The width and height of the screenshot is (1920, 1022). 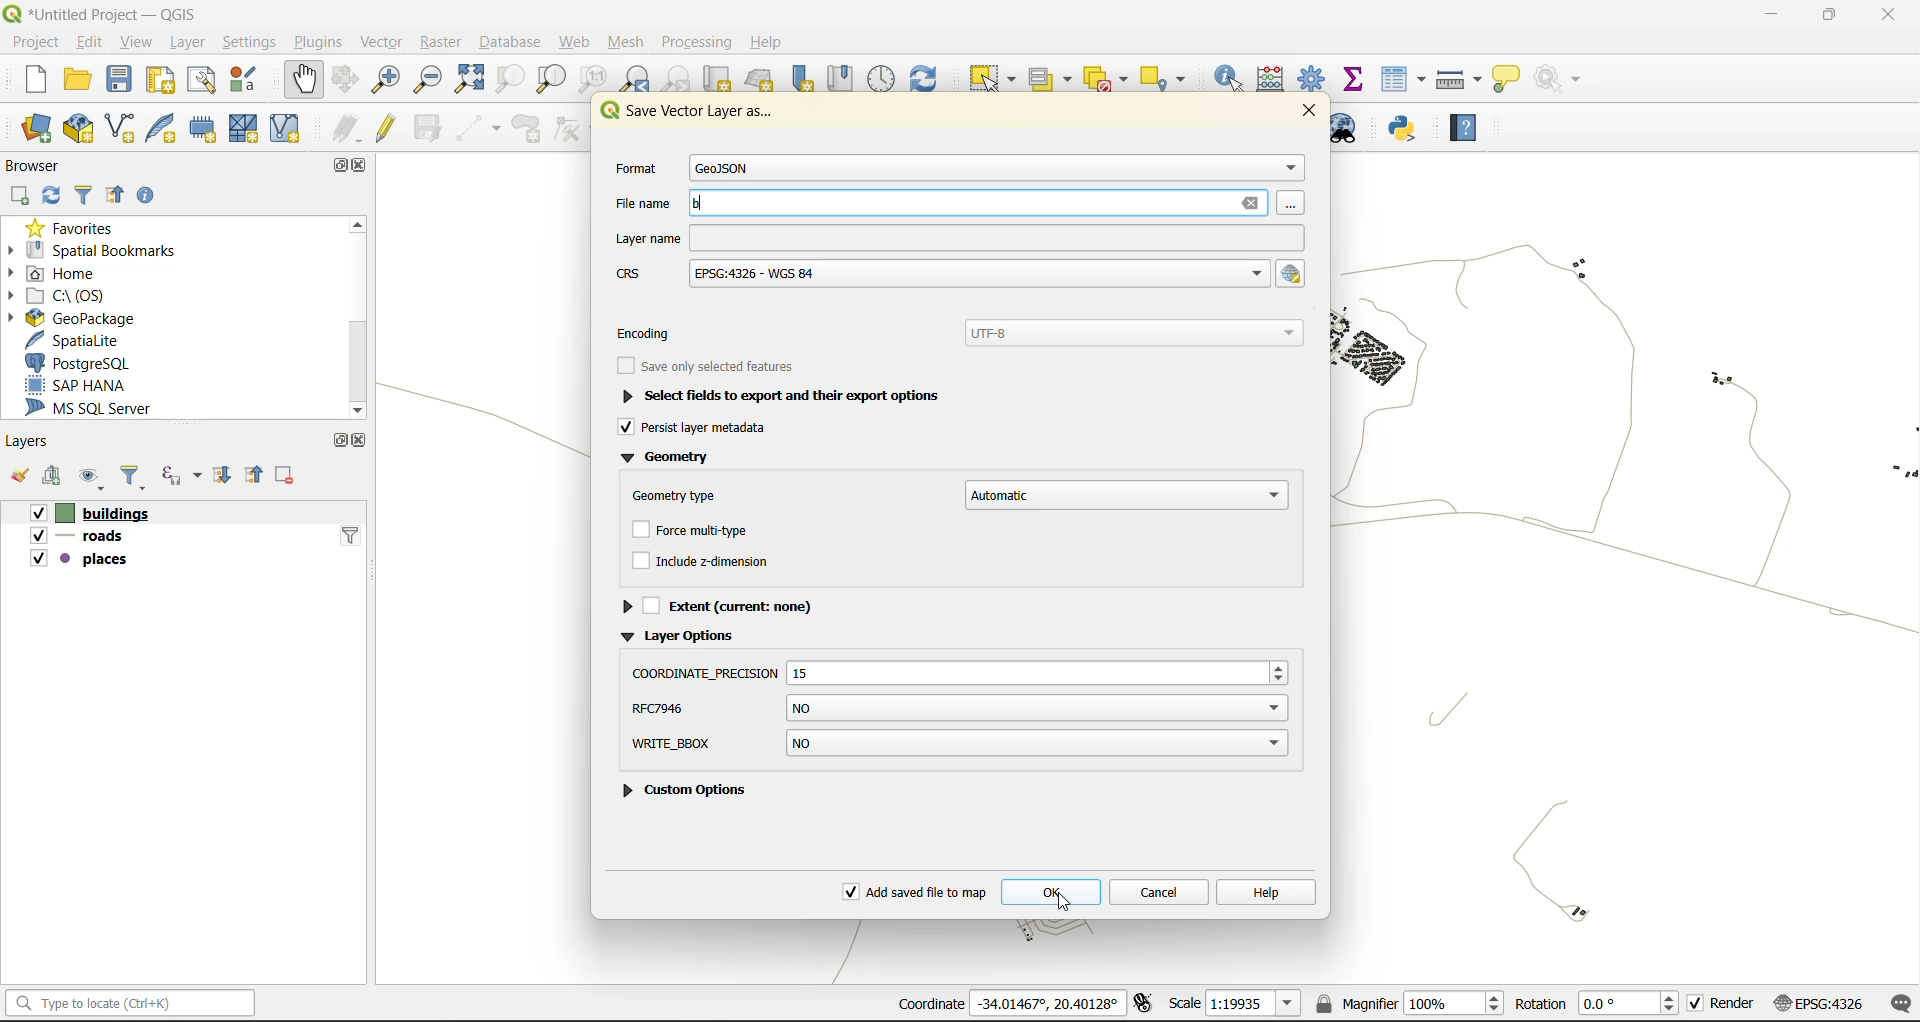 What do you see at coordinates (1234, 79) in the screenshot?
I see `identify features` at bounding box center [1234, 79].